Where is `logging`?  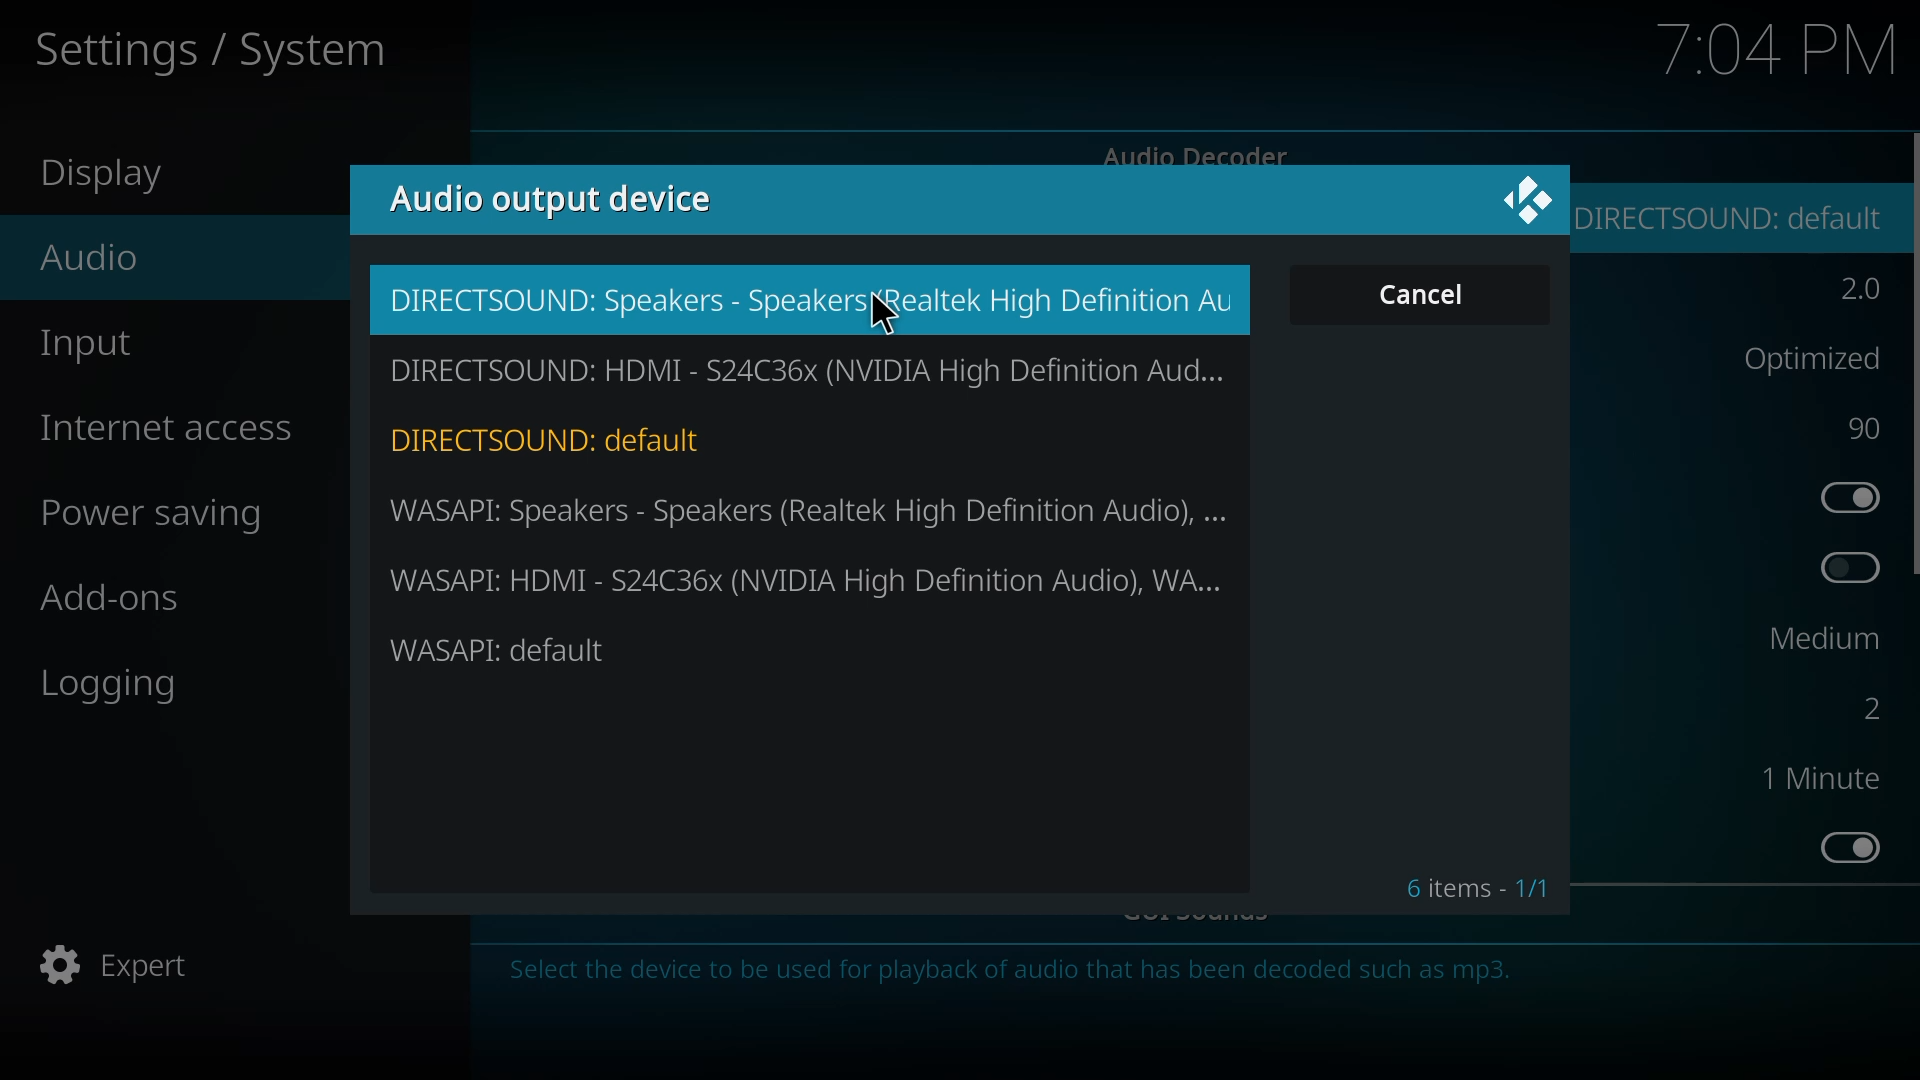 logging is located at coordinates (117, 686).